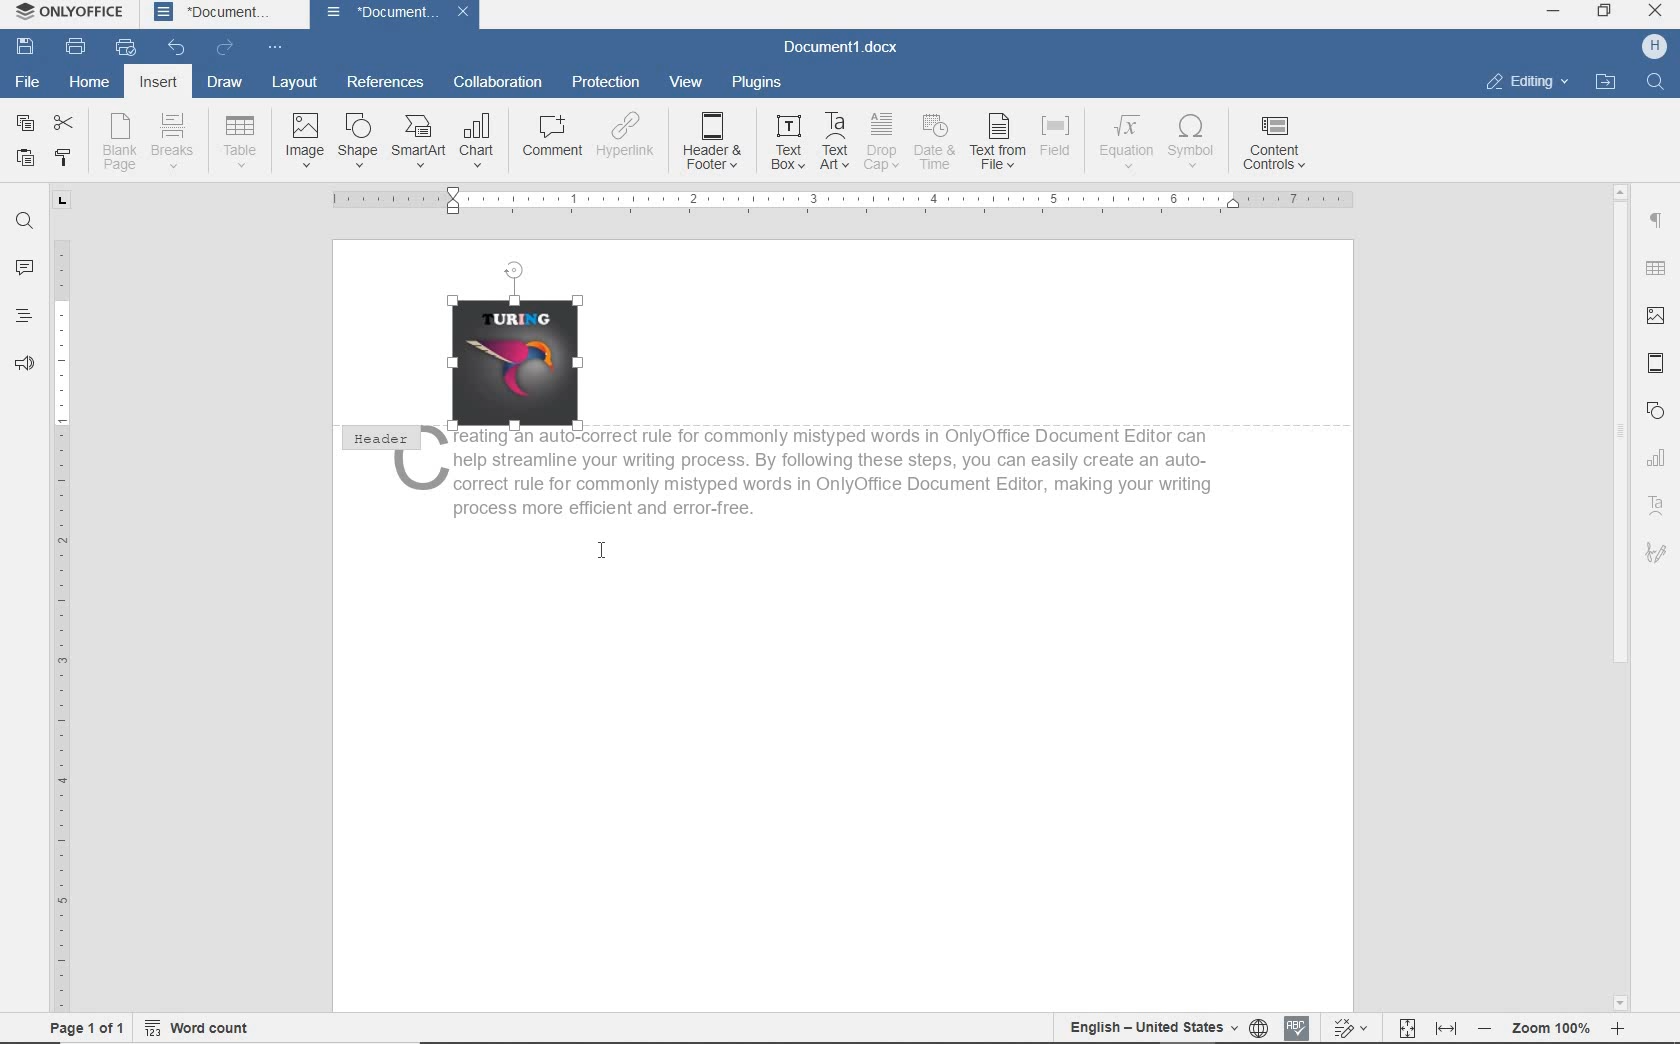 The width and height of the screenshot is (1680, 1044). I want to click on COMMENTS, so click(23, 266).